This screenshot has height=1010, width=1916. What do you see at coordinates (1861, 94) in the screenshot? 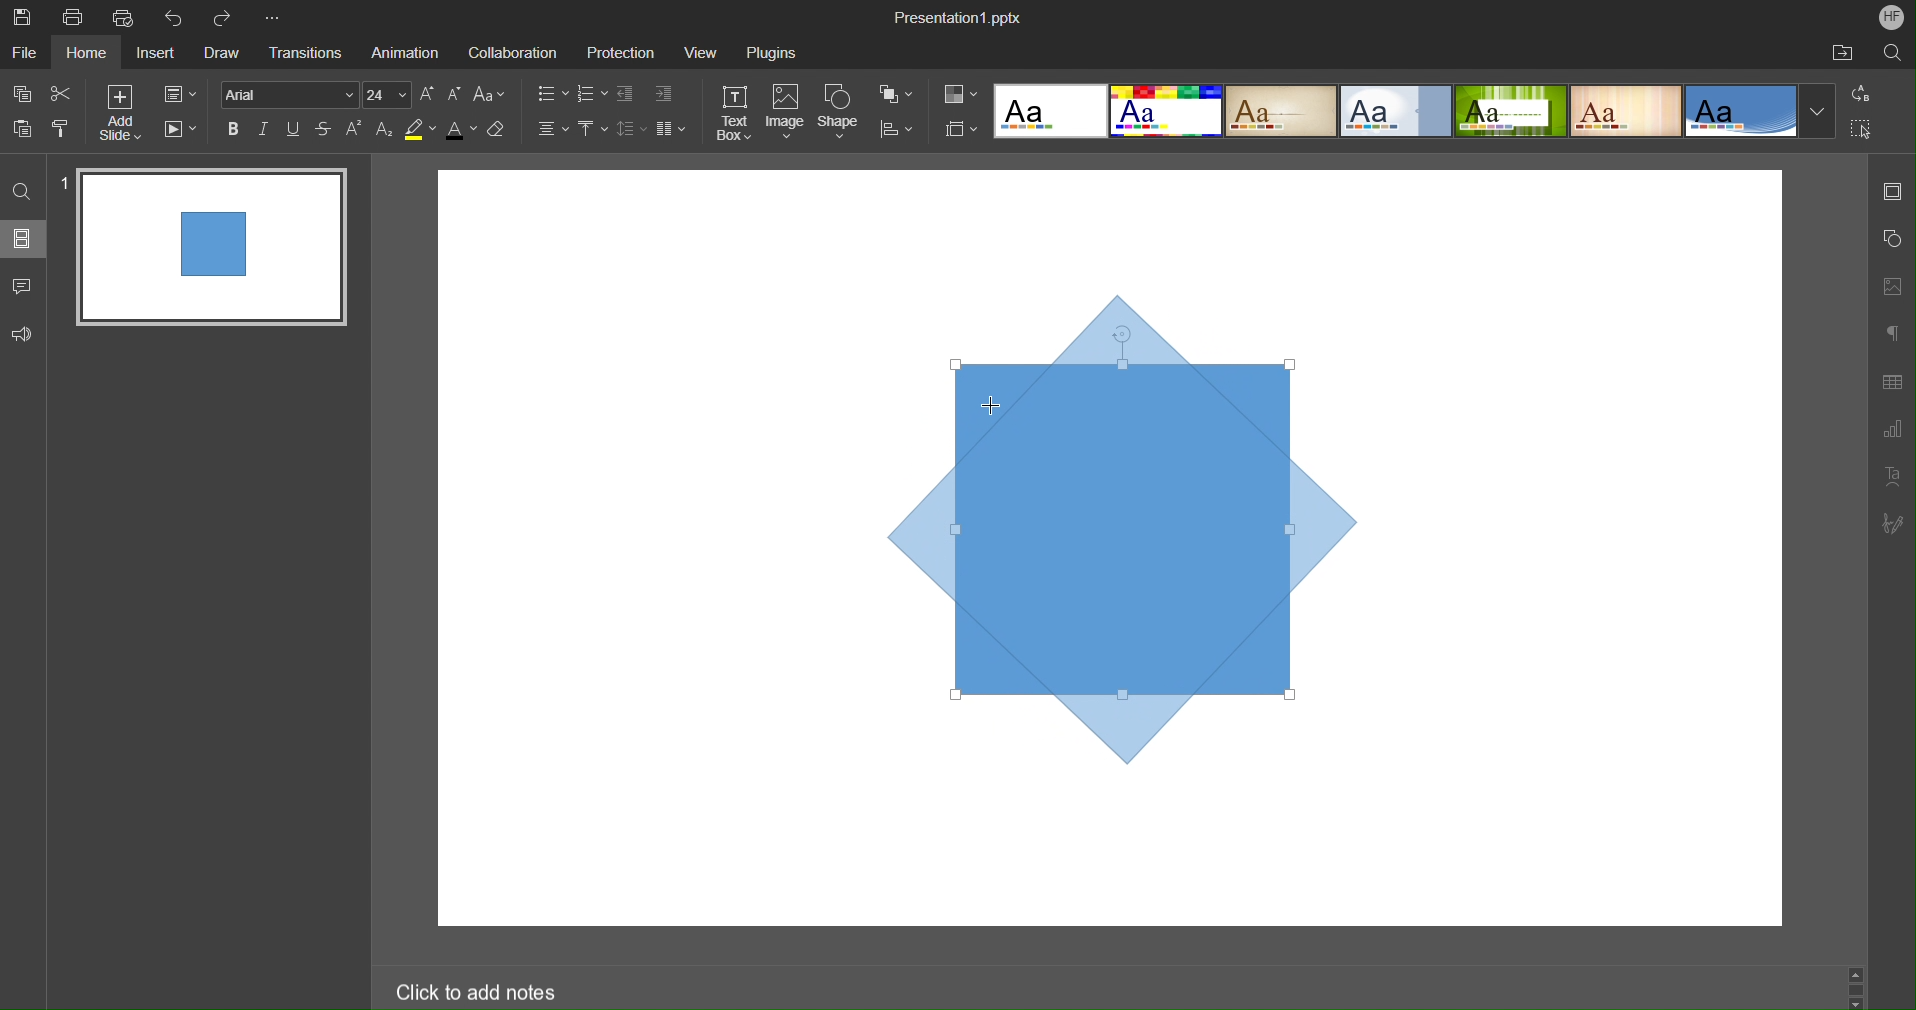
I see `Replace` at bounding box center [1861, 94].